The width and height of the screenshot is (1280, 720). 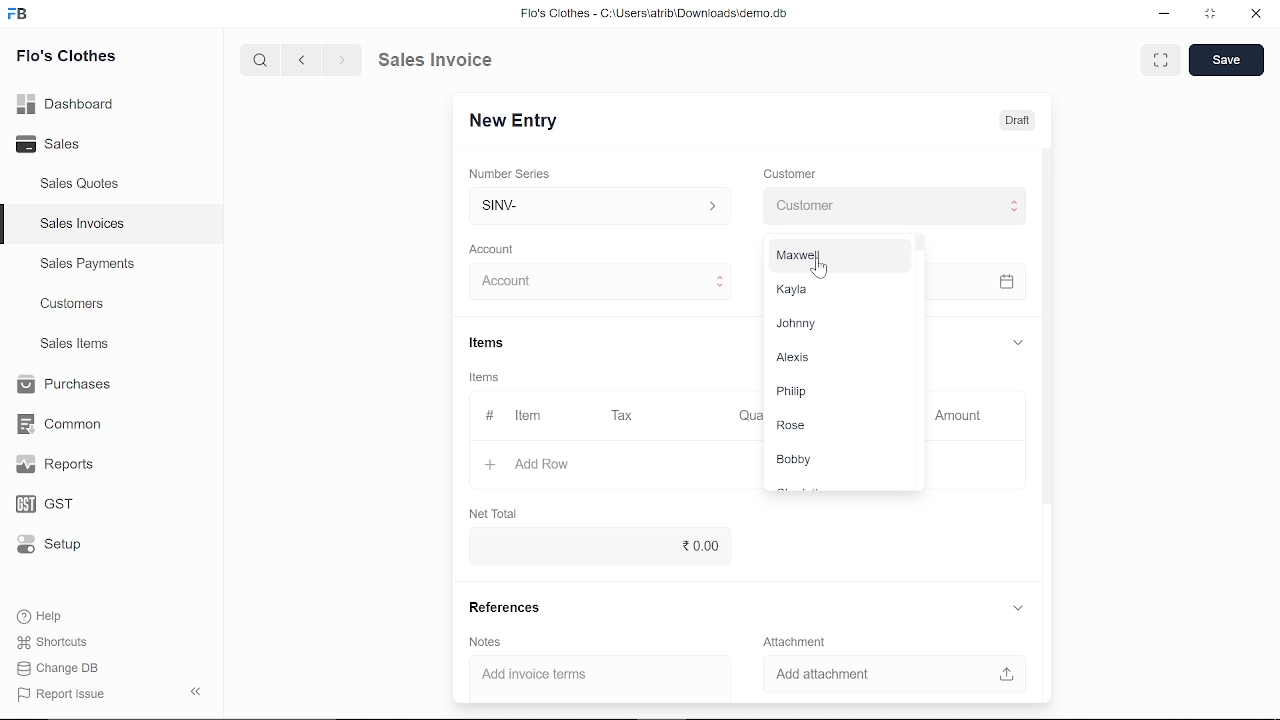 What do you see at coordinates (596, 205) in the screenshot?
I see `SINV- ` at bounding box center [596, 205].